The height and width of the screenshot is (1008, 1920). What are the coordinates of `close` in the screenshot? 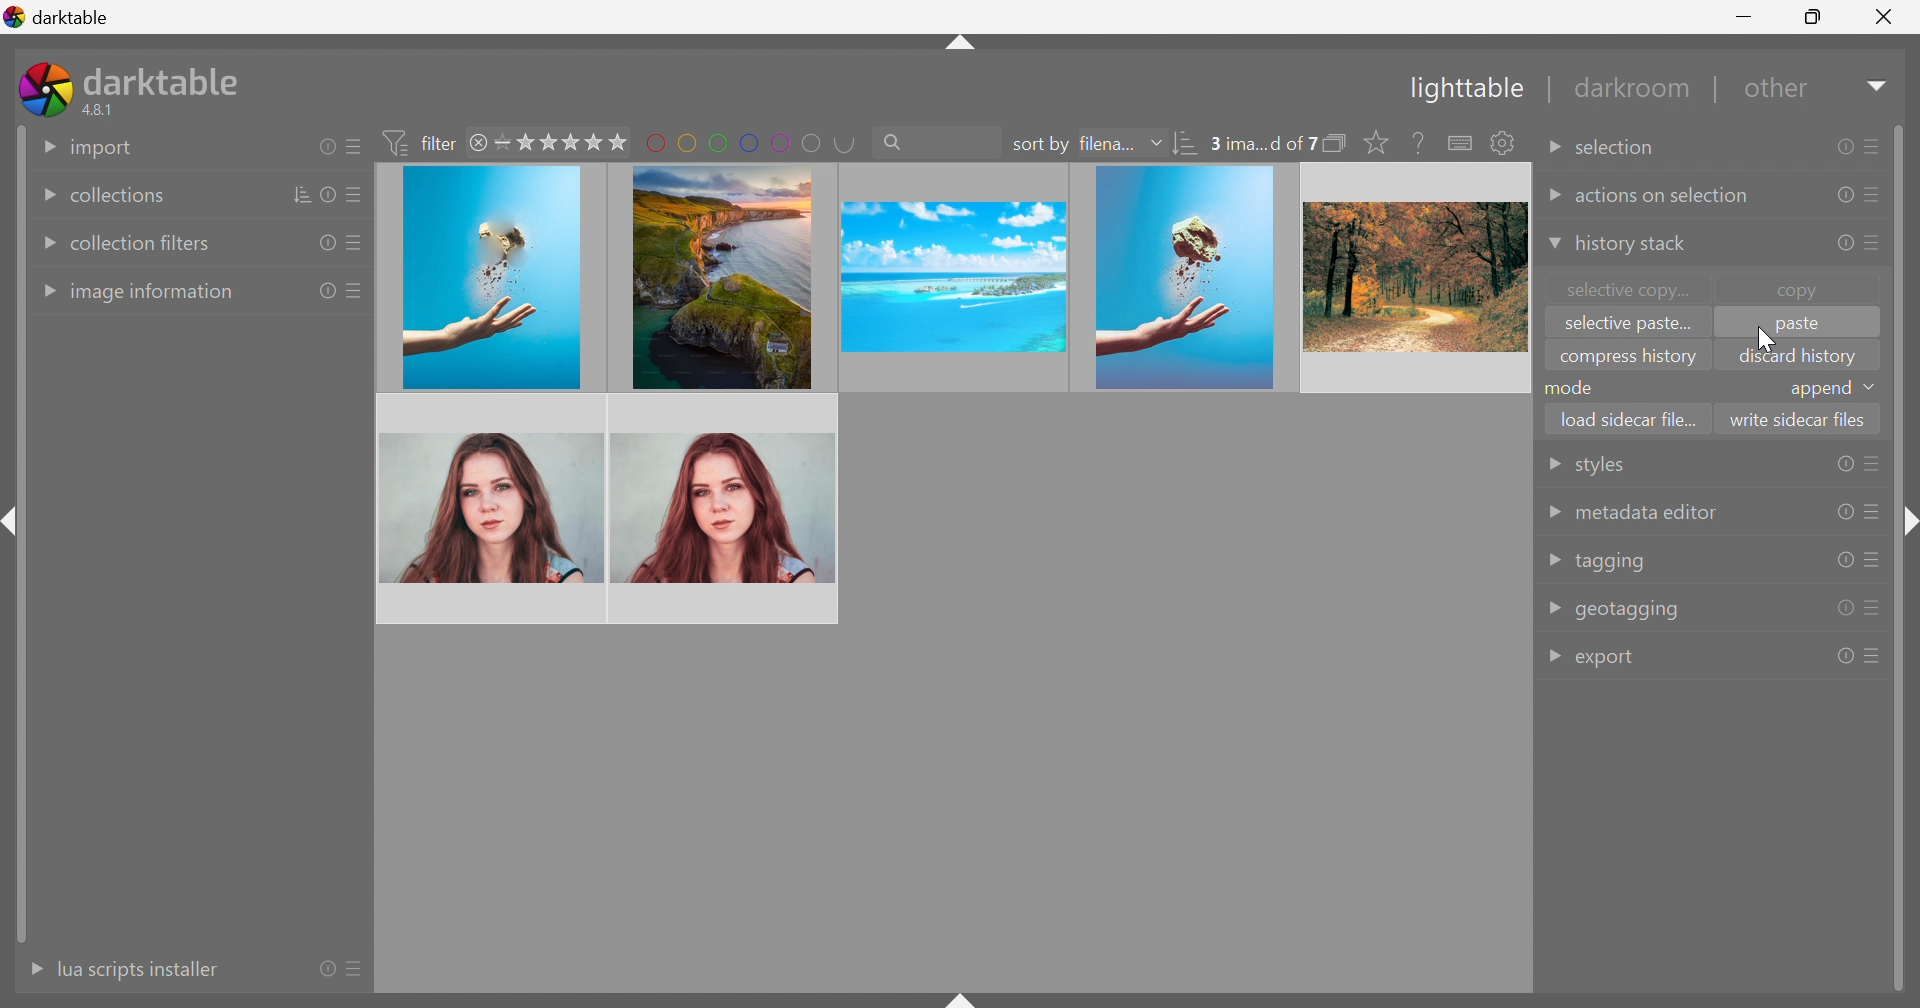 It's located at (481, 145).